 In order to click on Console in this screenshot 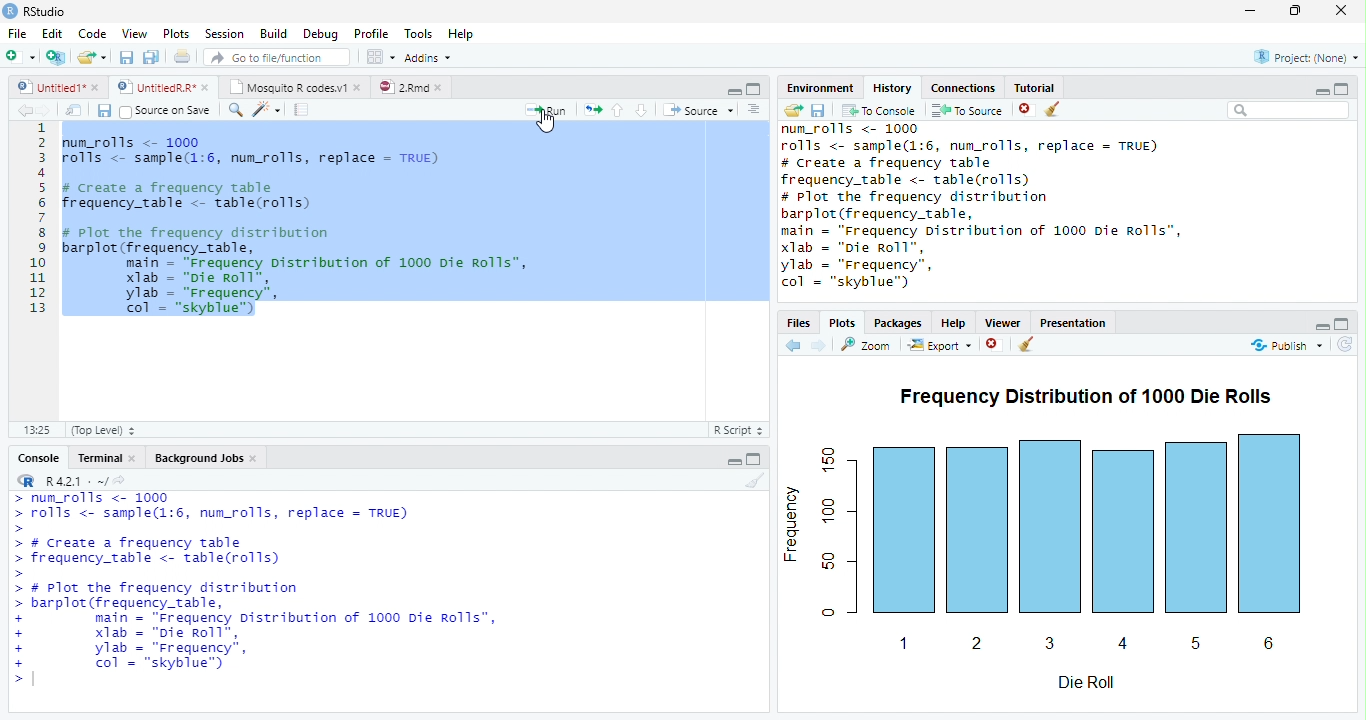, I will do `click(386, 601)`.